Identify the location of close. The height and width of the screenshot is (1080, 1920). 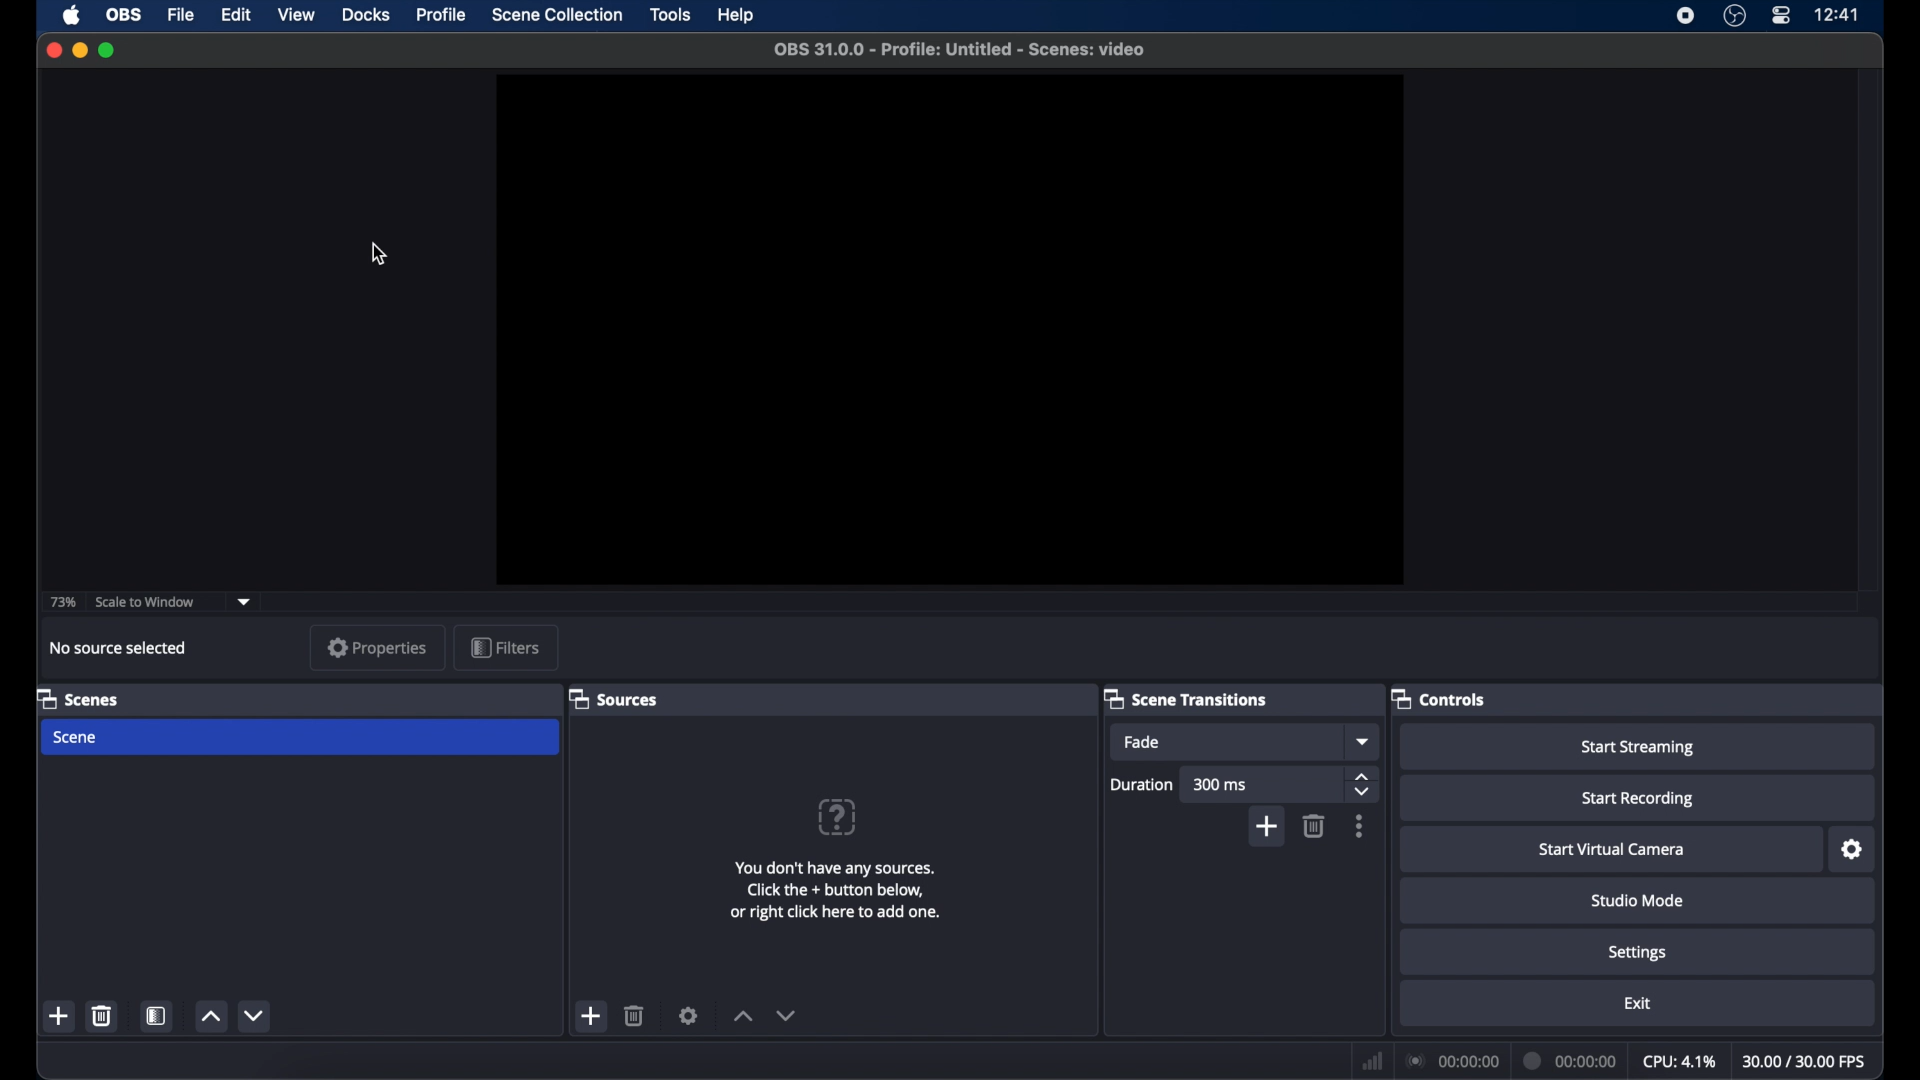
(53, 50).